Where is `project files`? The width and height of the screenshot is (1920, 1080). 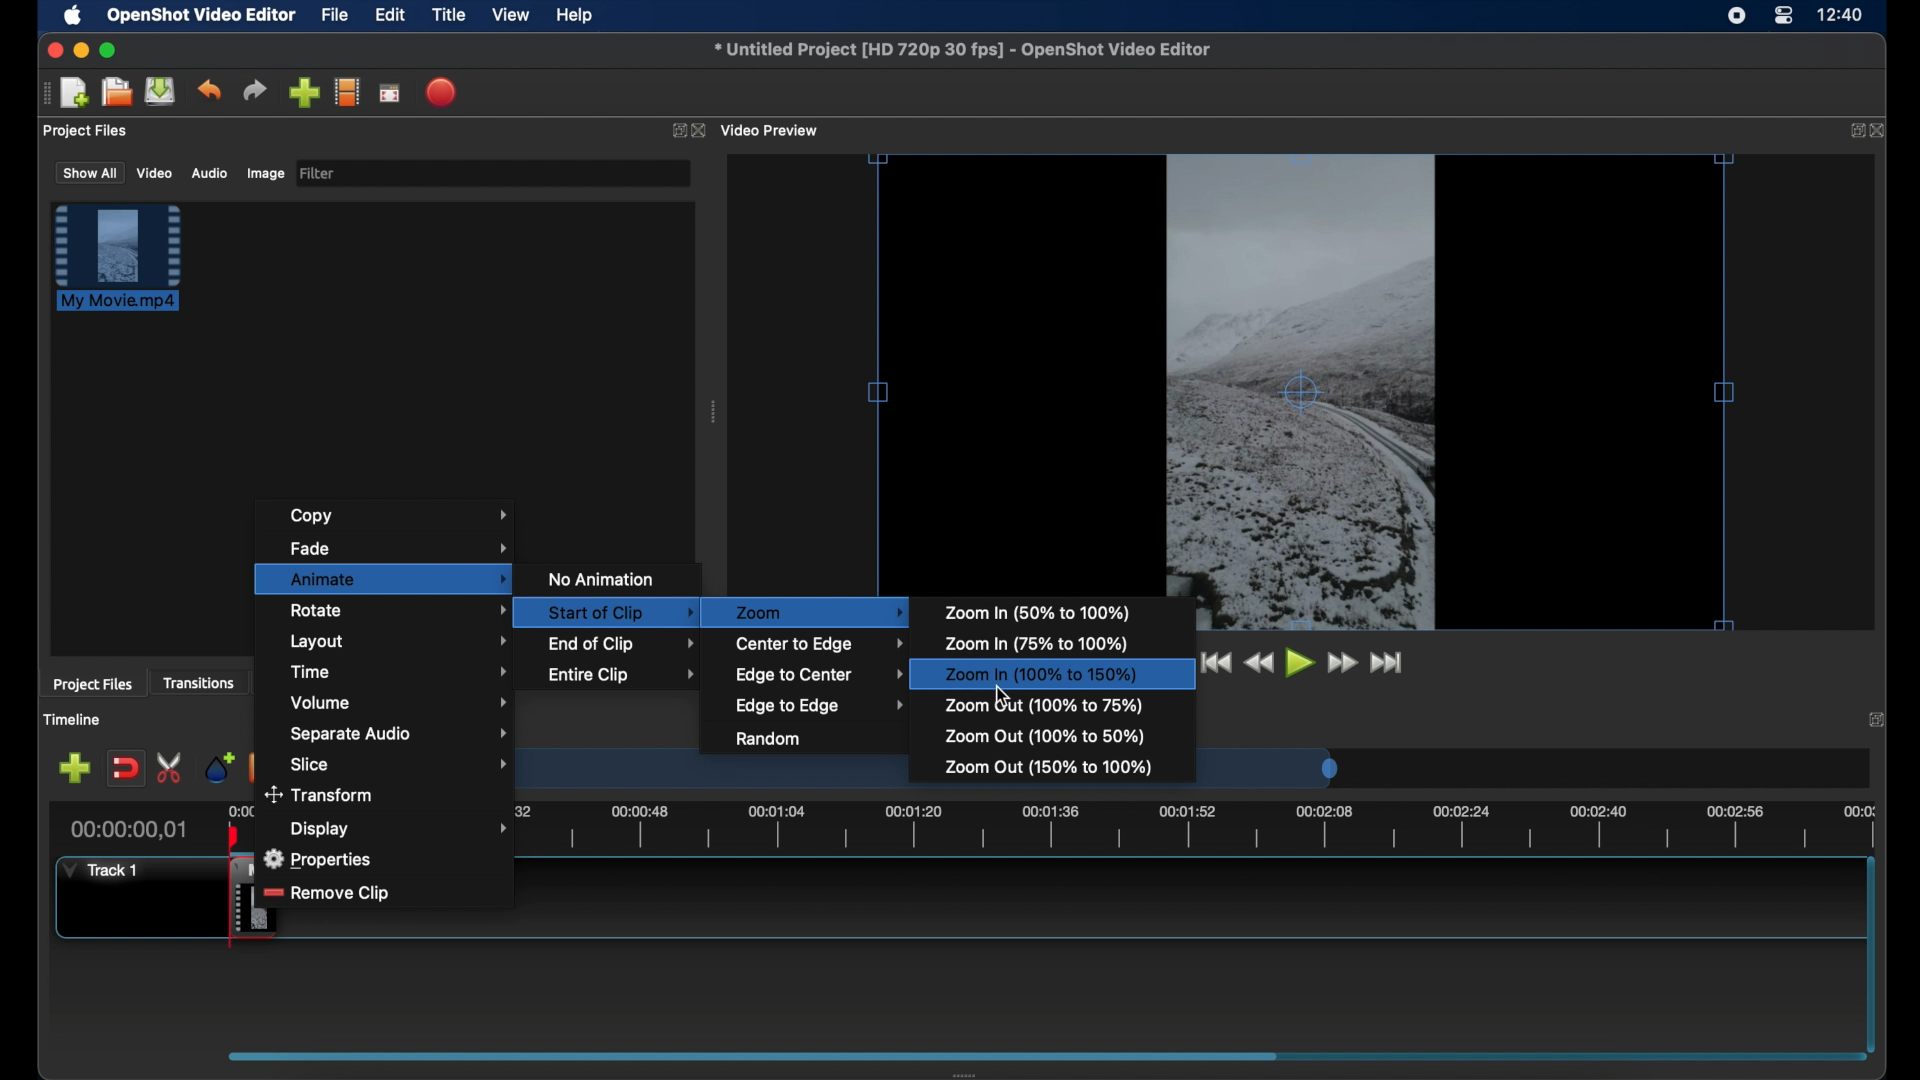 project files is located at coordinates (93, 685).